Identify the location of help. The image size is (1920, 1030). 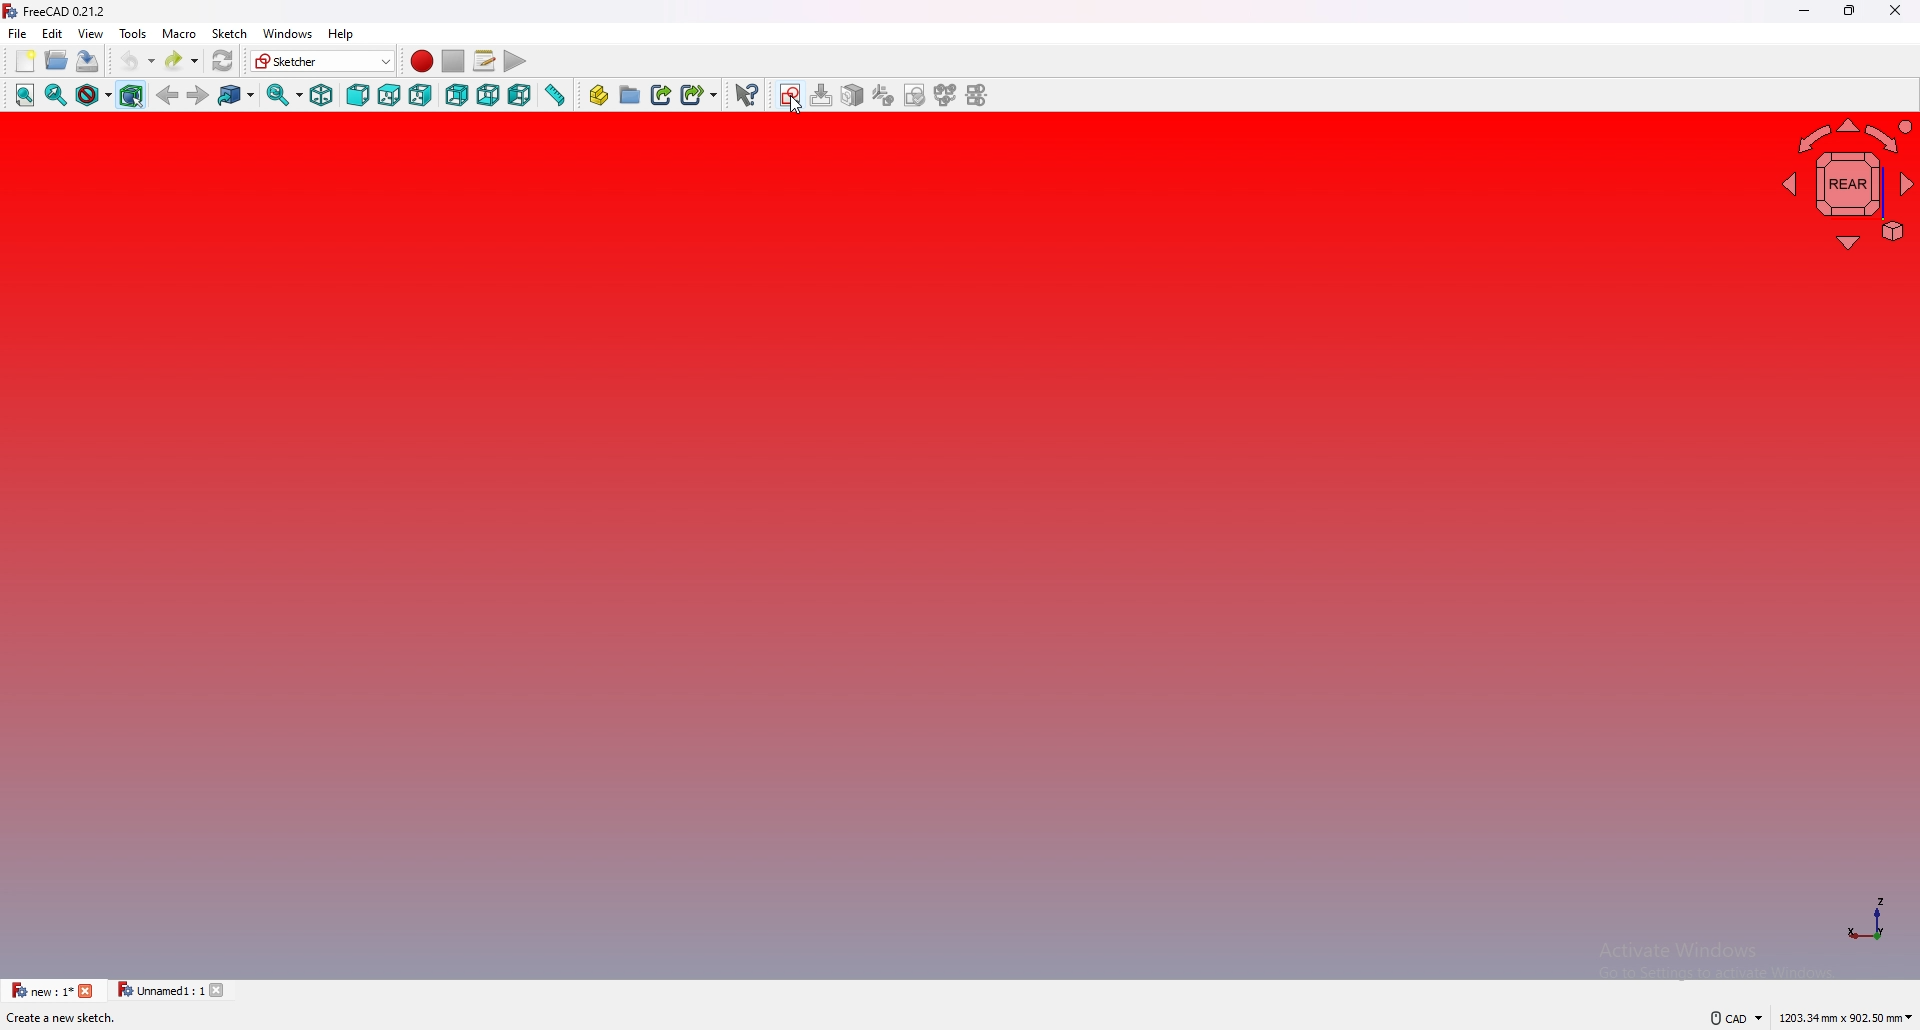
(341, 34).